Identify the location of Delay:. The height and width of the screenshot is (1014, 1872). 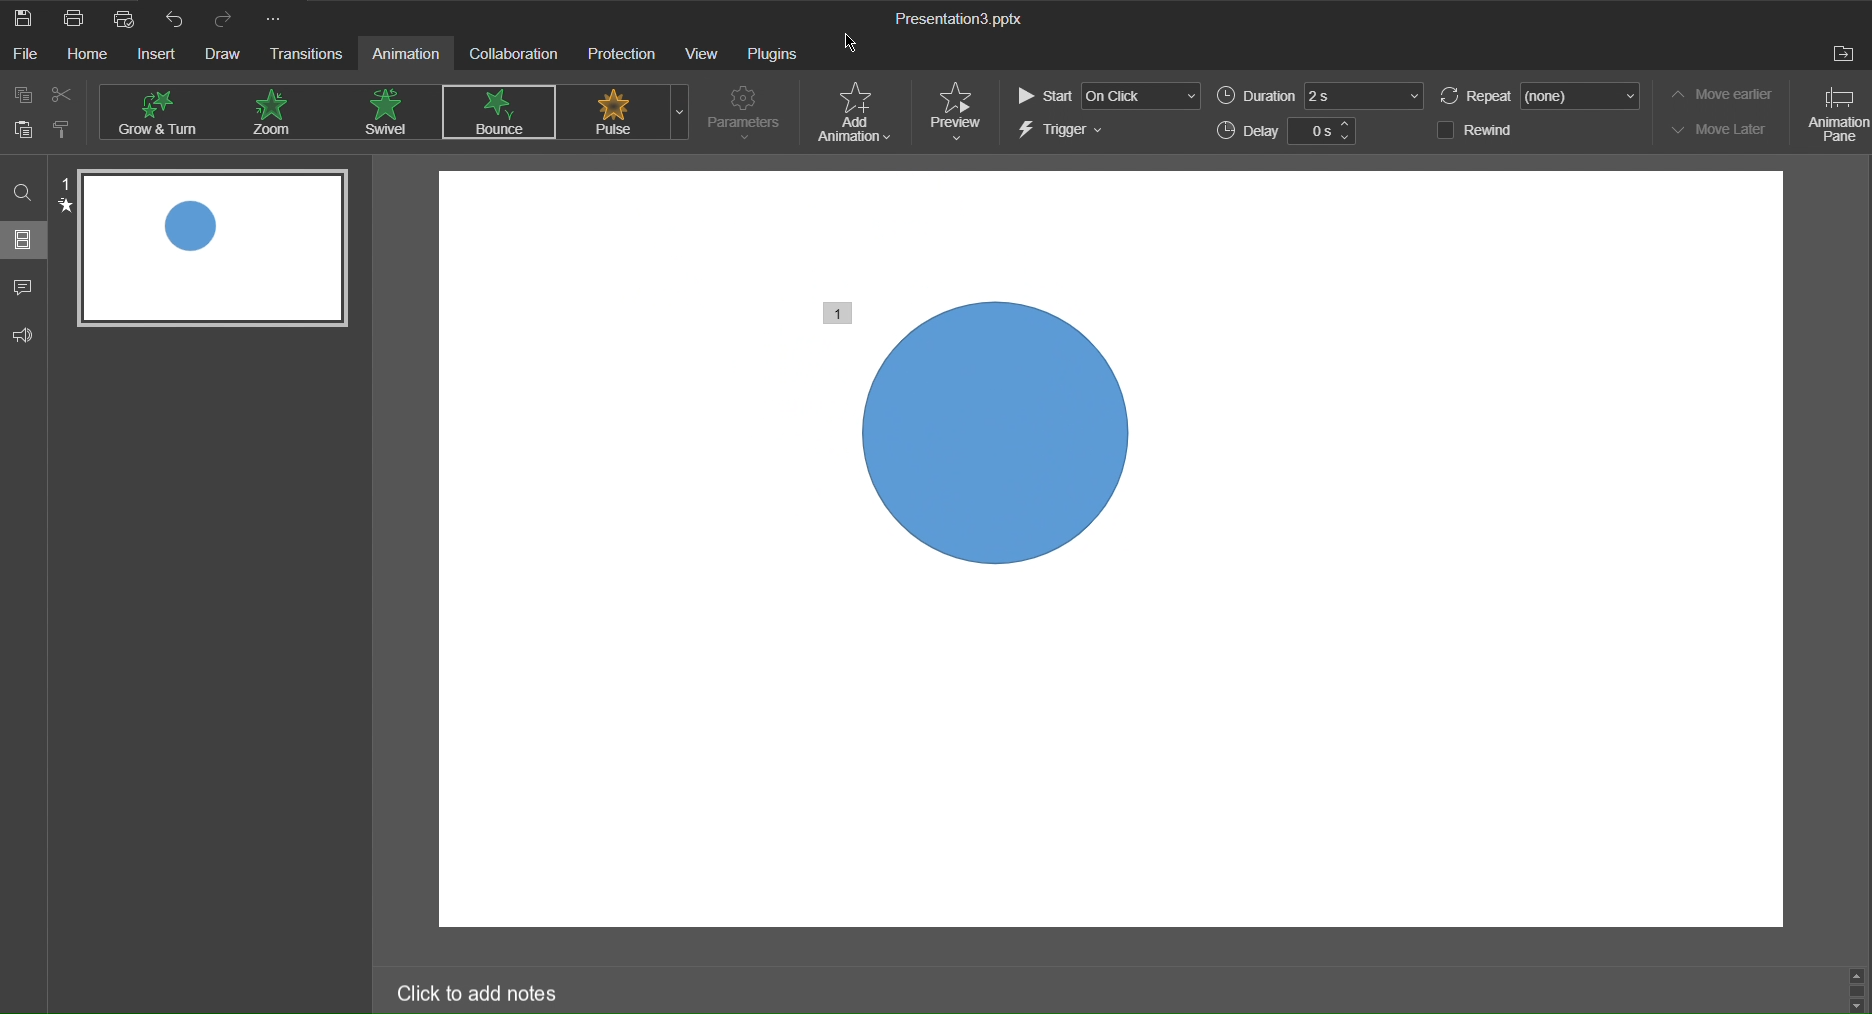
(1248, 132).